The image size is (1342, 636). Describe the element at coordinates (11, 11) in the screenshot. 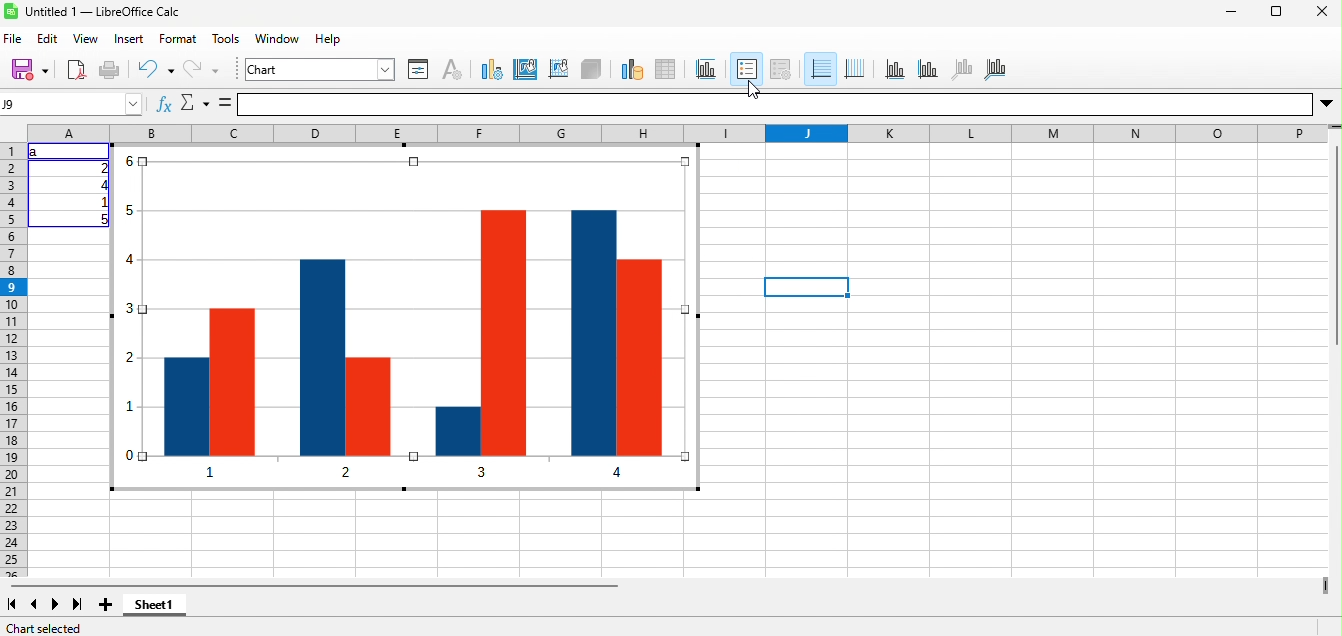

I see `Software logo` at that location.